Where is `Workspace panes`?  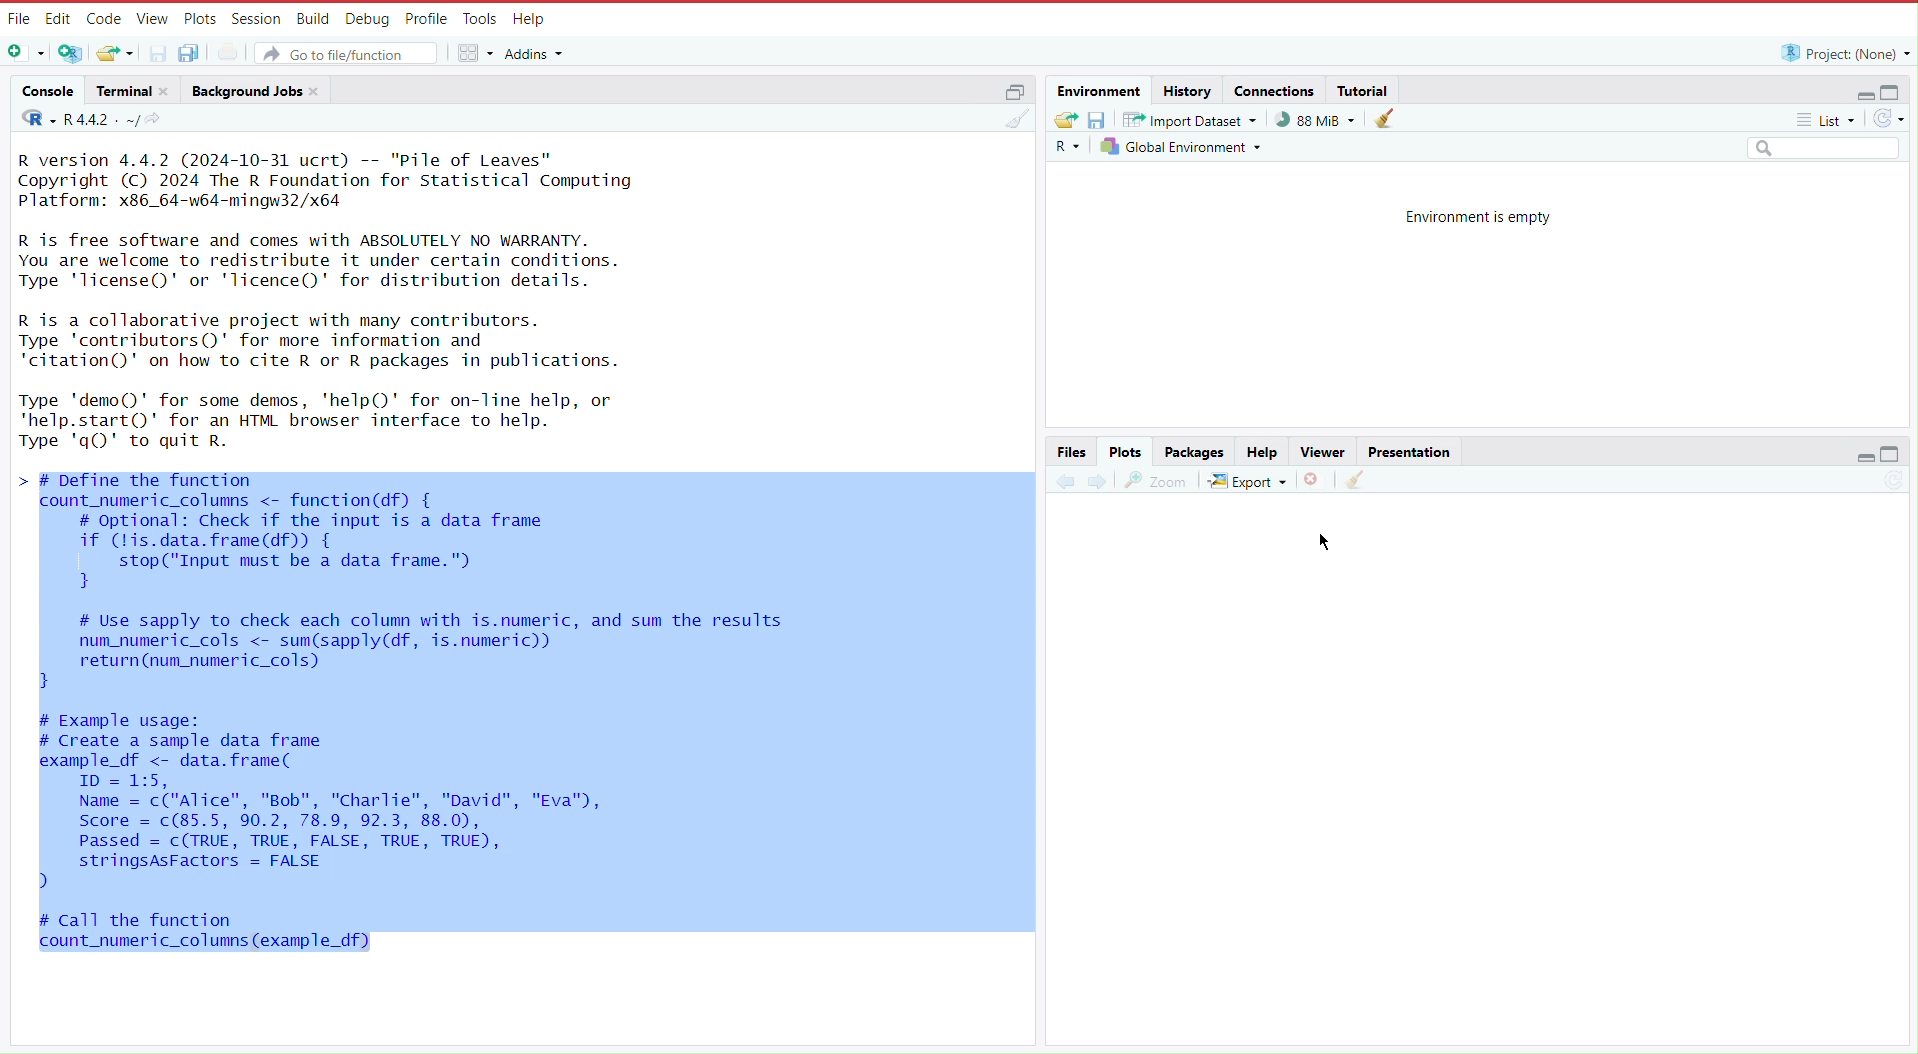
Workspace panes is located at coordinates (474, 51).